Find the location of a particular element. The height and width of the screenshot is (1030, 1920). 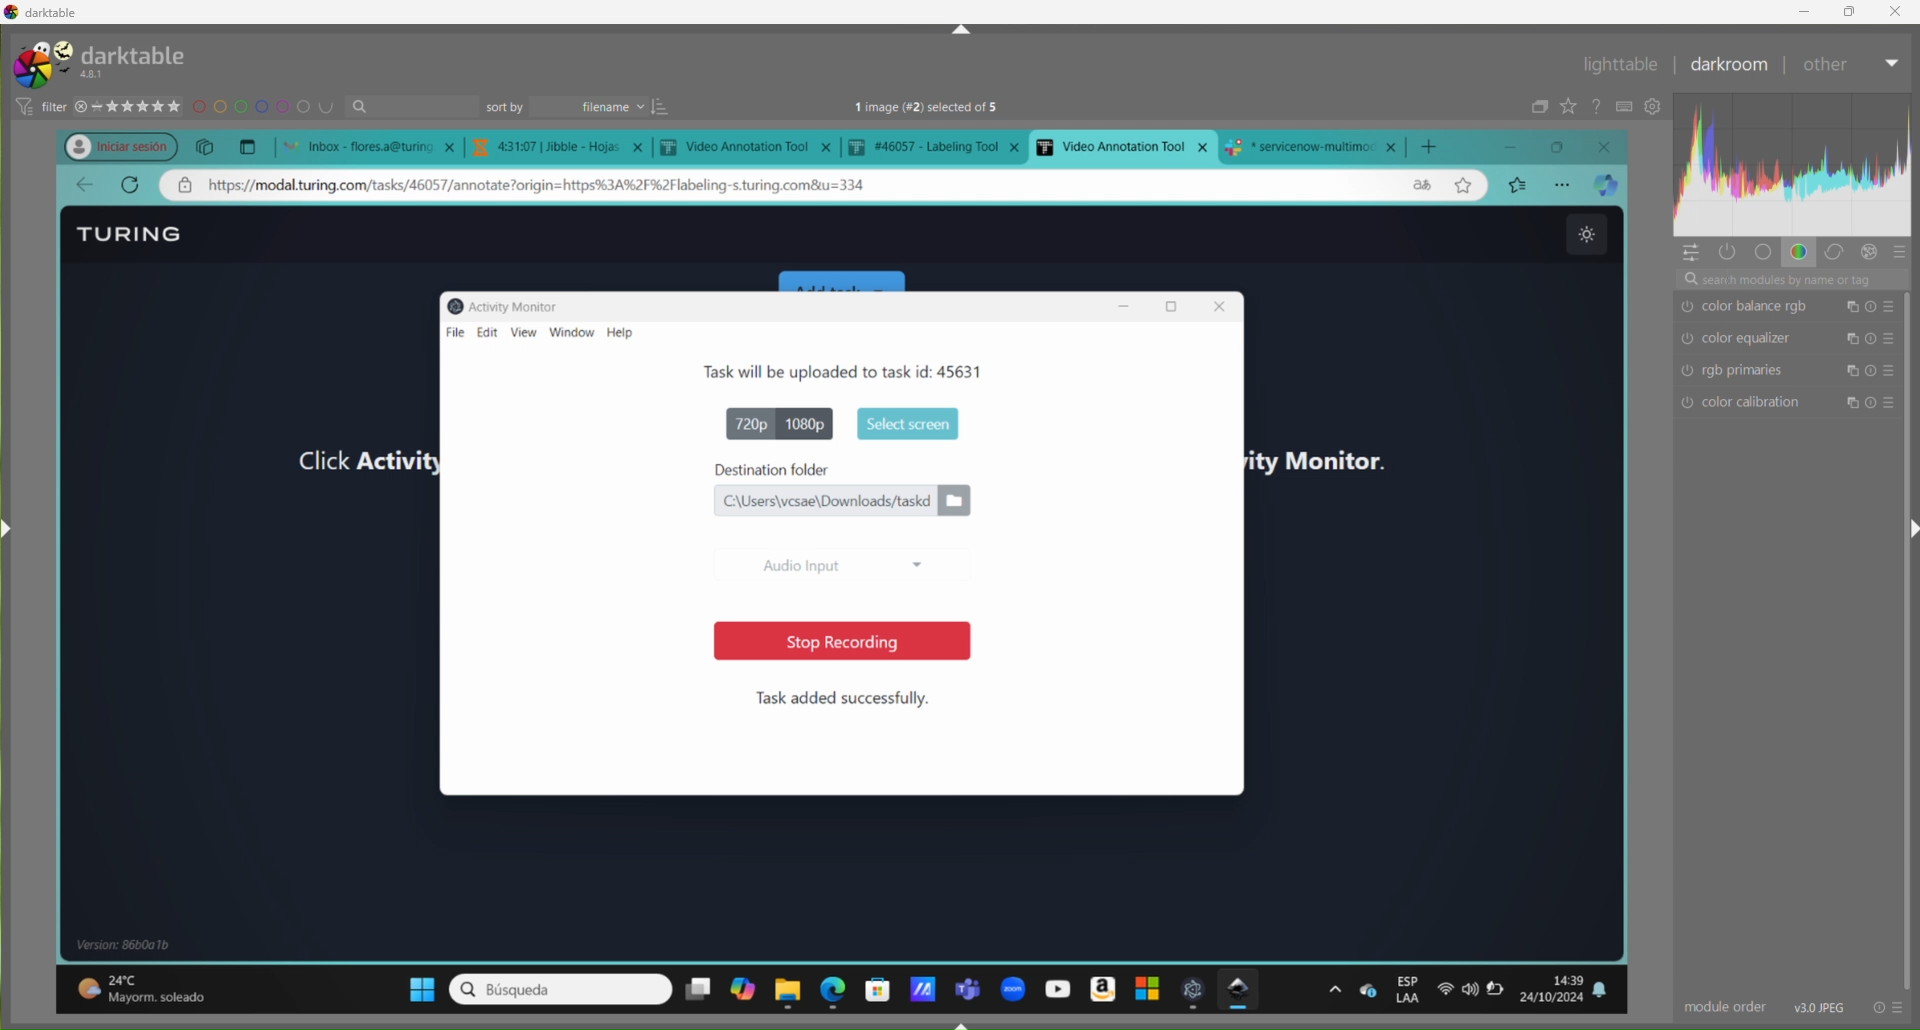

windows details is located at coordinates (133, 944).